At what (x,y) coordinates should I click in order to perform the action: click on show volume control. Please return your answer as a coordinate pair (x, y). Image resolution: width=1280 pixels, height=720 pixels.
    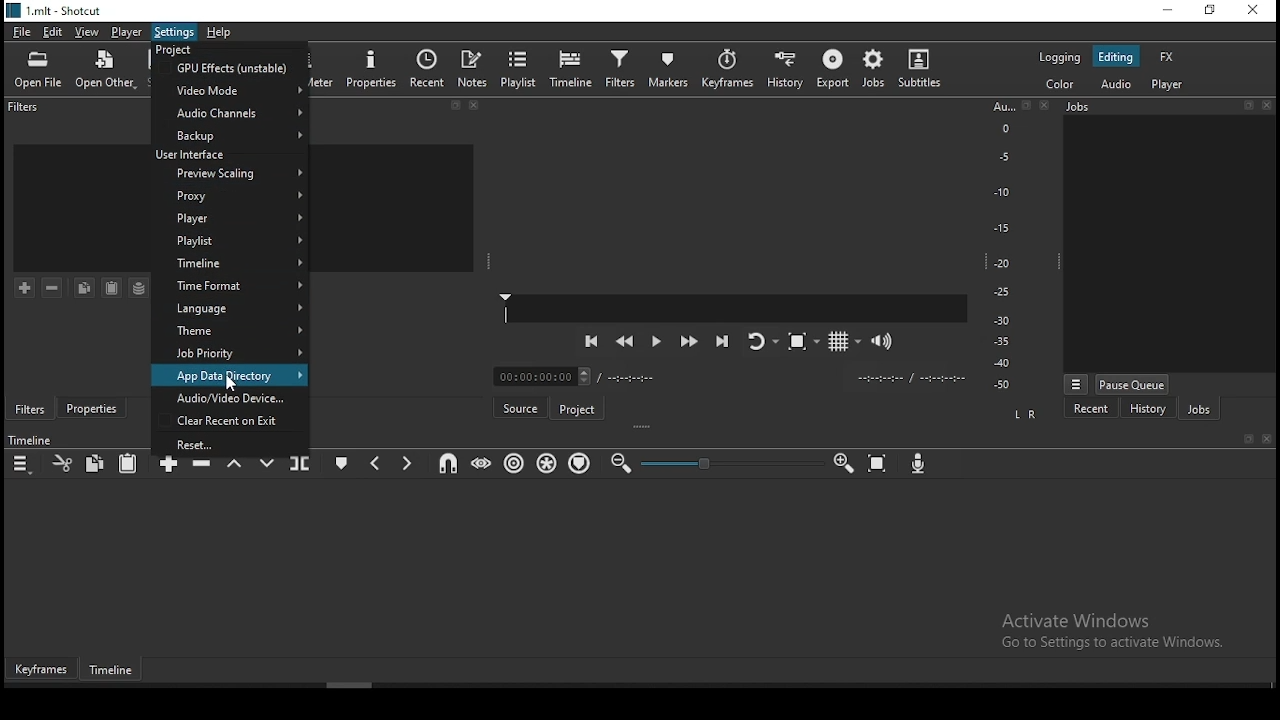
    Looking at the image, I should click on (885, 338).